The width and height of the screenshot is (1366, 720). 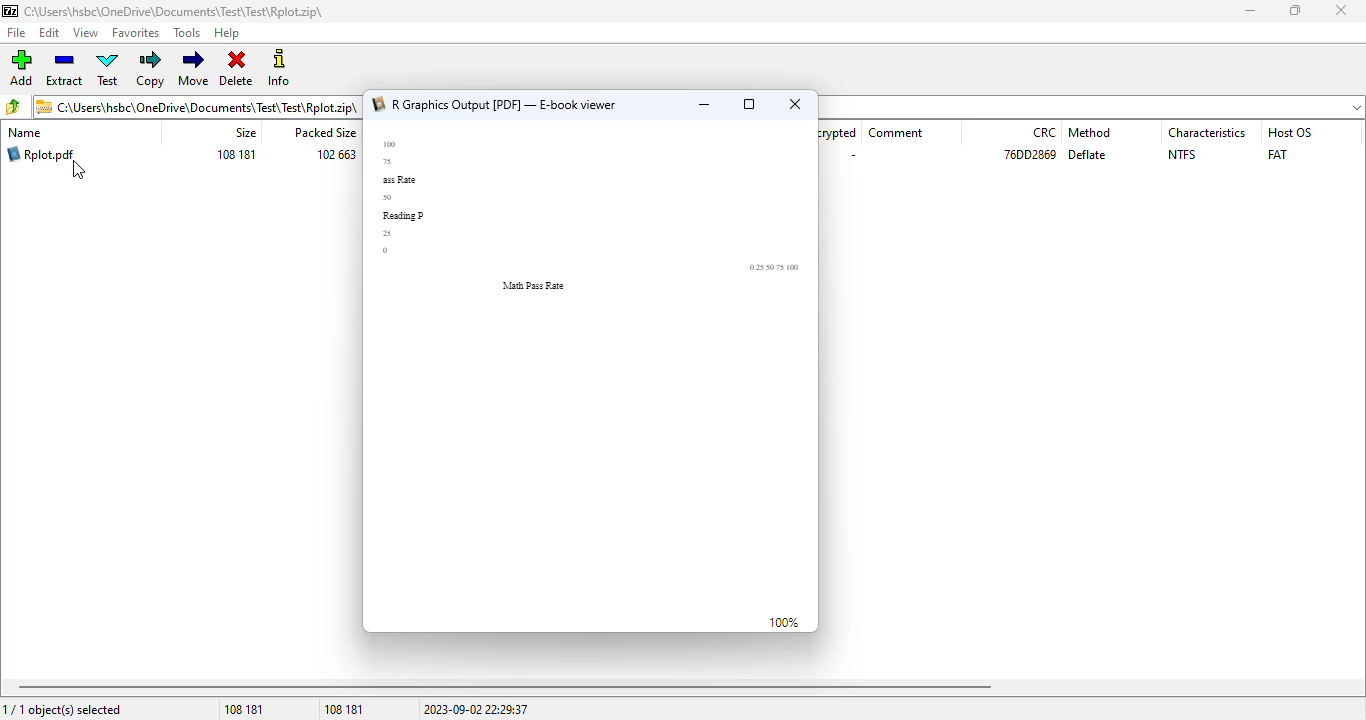 What do you see at coordinates (750, 104) in the screenshot?
I see `maximize` at bounding box center [750, 104].